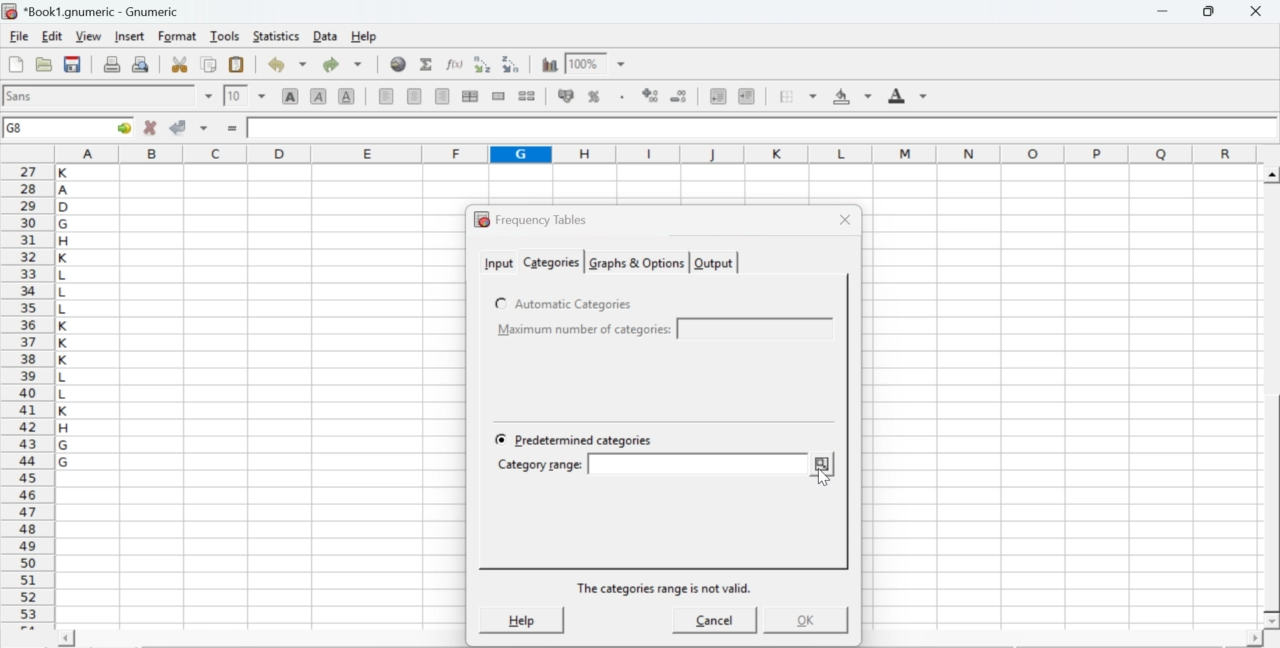 This screenshot has height=648, width=1280. I want to click on font, so click(22, 95).